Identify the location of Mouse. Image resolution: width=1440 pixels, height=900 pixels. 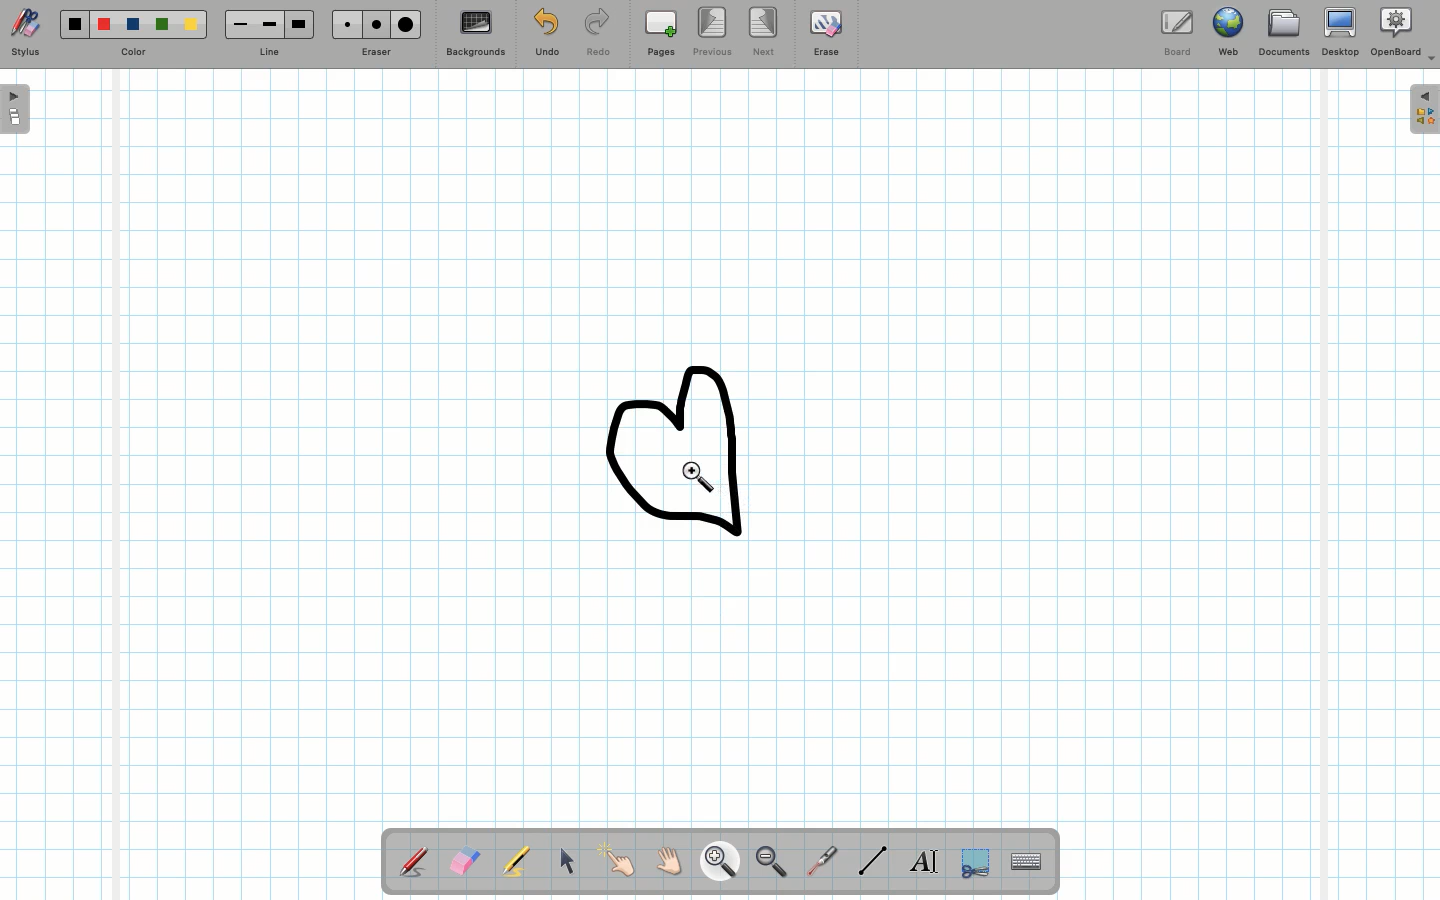
(567, 864).